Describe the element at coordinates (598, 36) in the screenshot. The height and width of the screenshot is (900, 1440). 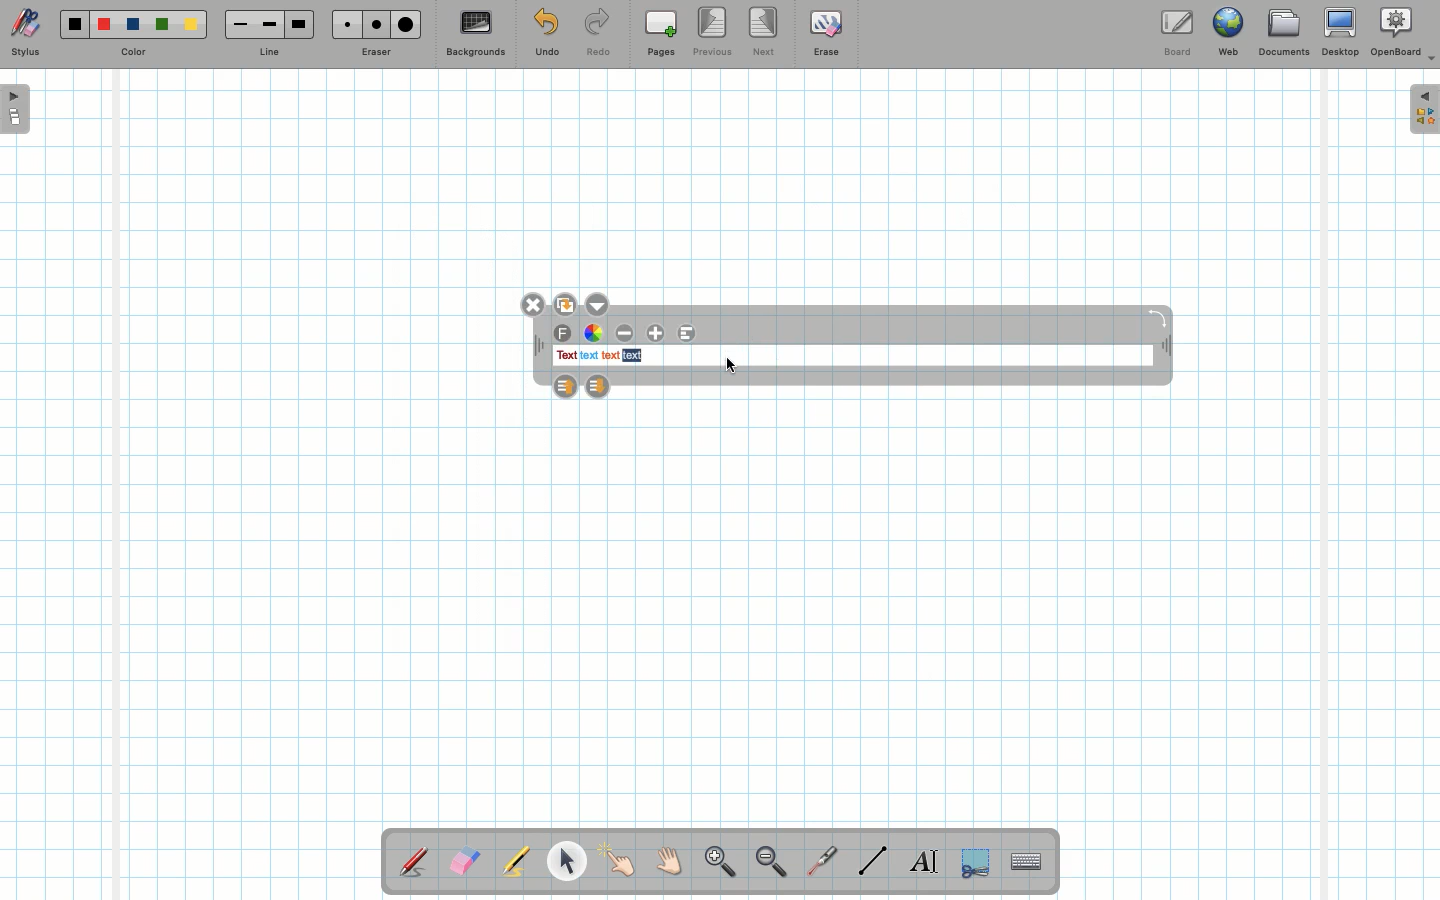
I see `Redo` at that location.